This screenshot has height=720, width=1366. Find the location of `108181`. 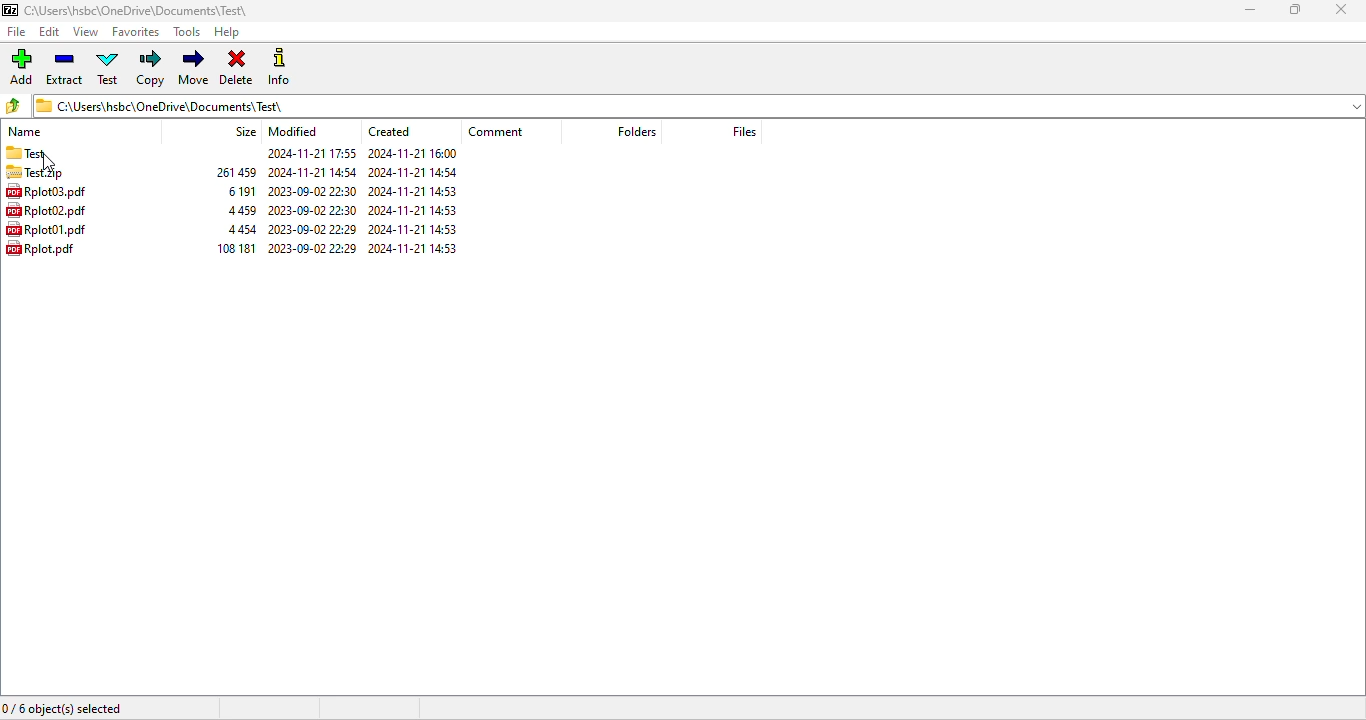

108181 is located at coordinates (240, 248).